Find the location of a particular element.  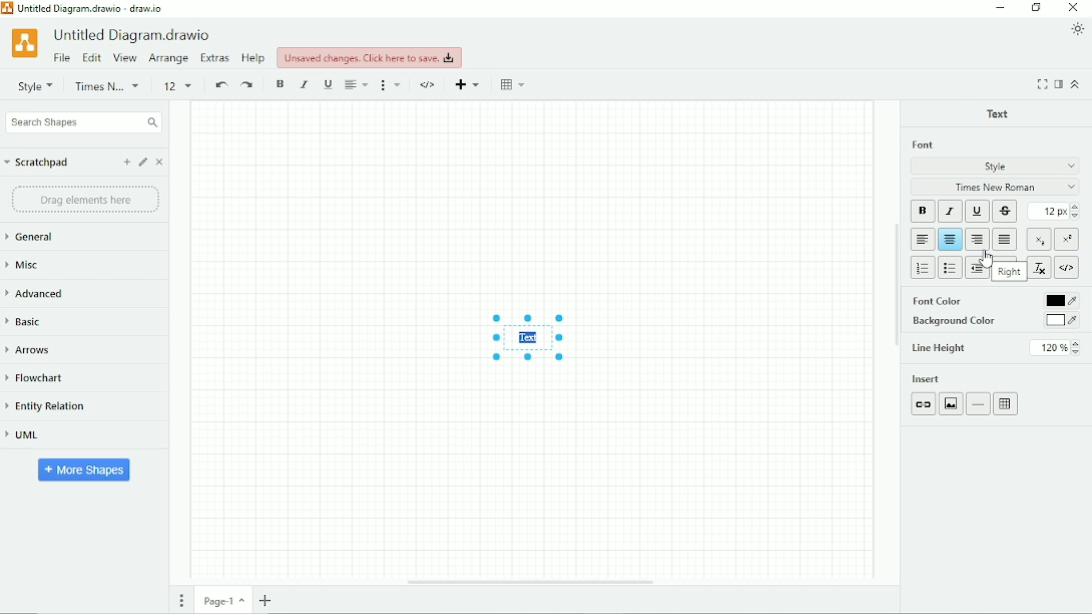

Untitled Diagram.drawio - draw.io is located at coordinates (90, 9).